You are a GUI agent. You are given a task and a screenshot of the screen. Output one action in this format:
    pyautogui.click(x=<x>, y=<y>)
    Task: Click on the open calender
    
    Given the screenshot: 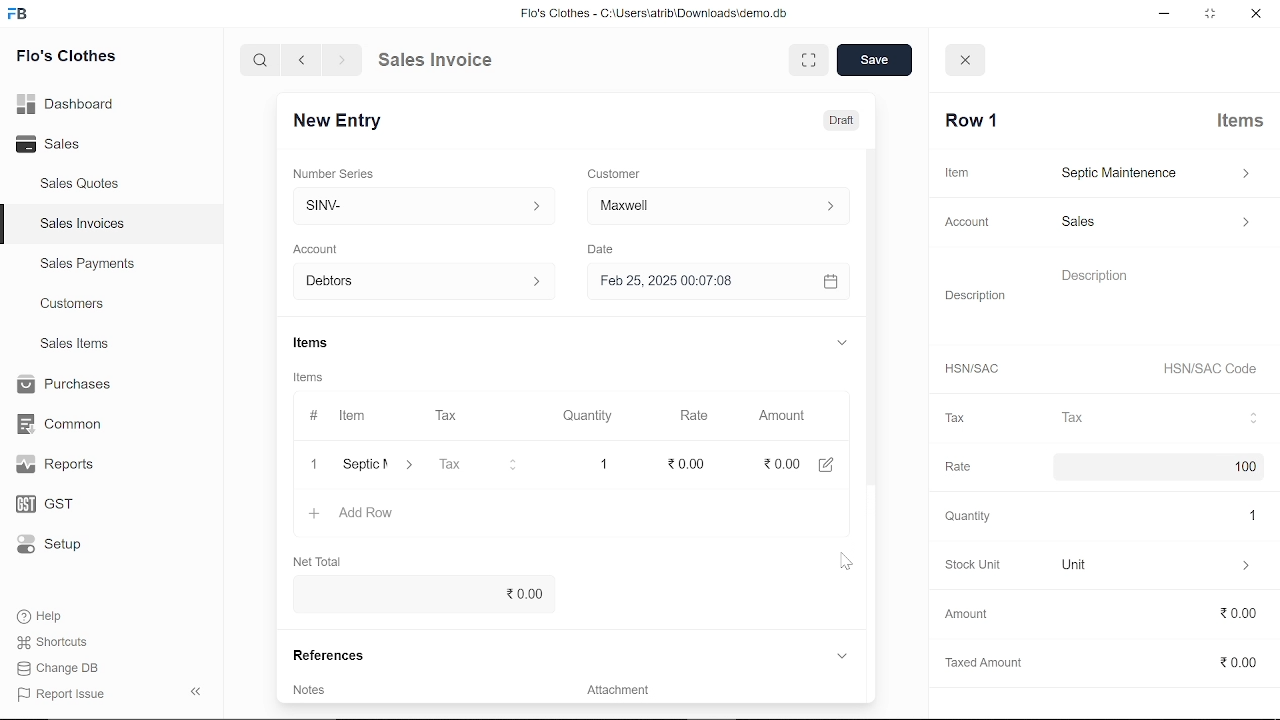 What is the action you would take?
    pyautogui.click(x=829, y=281)
    